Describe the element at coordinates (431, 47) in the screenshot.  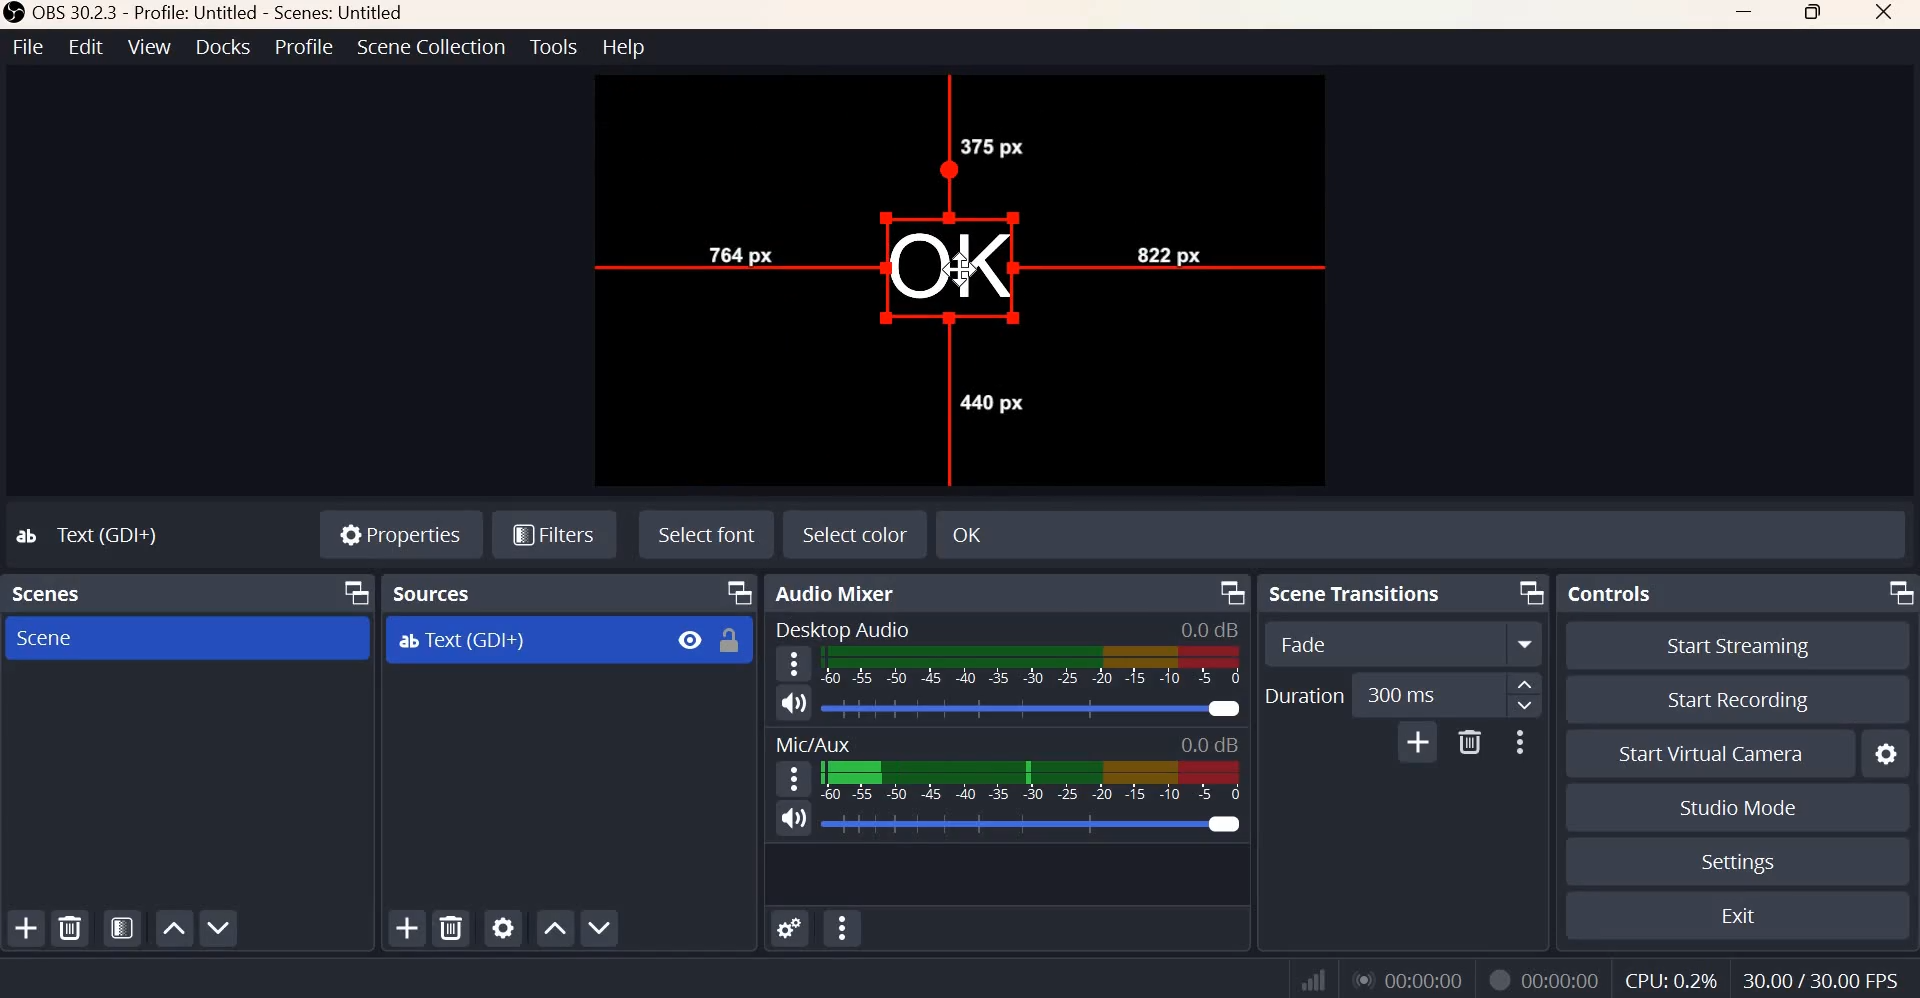
I see `Scene Collection` at that location.